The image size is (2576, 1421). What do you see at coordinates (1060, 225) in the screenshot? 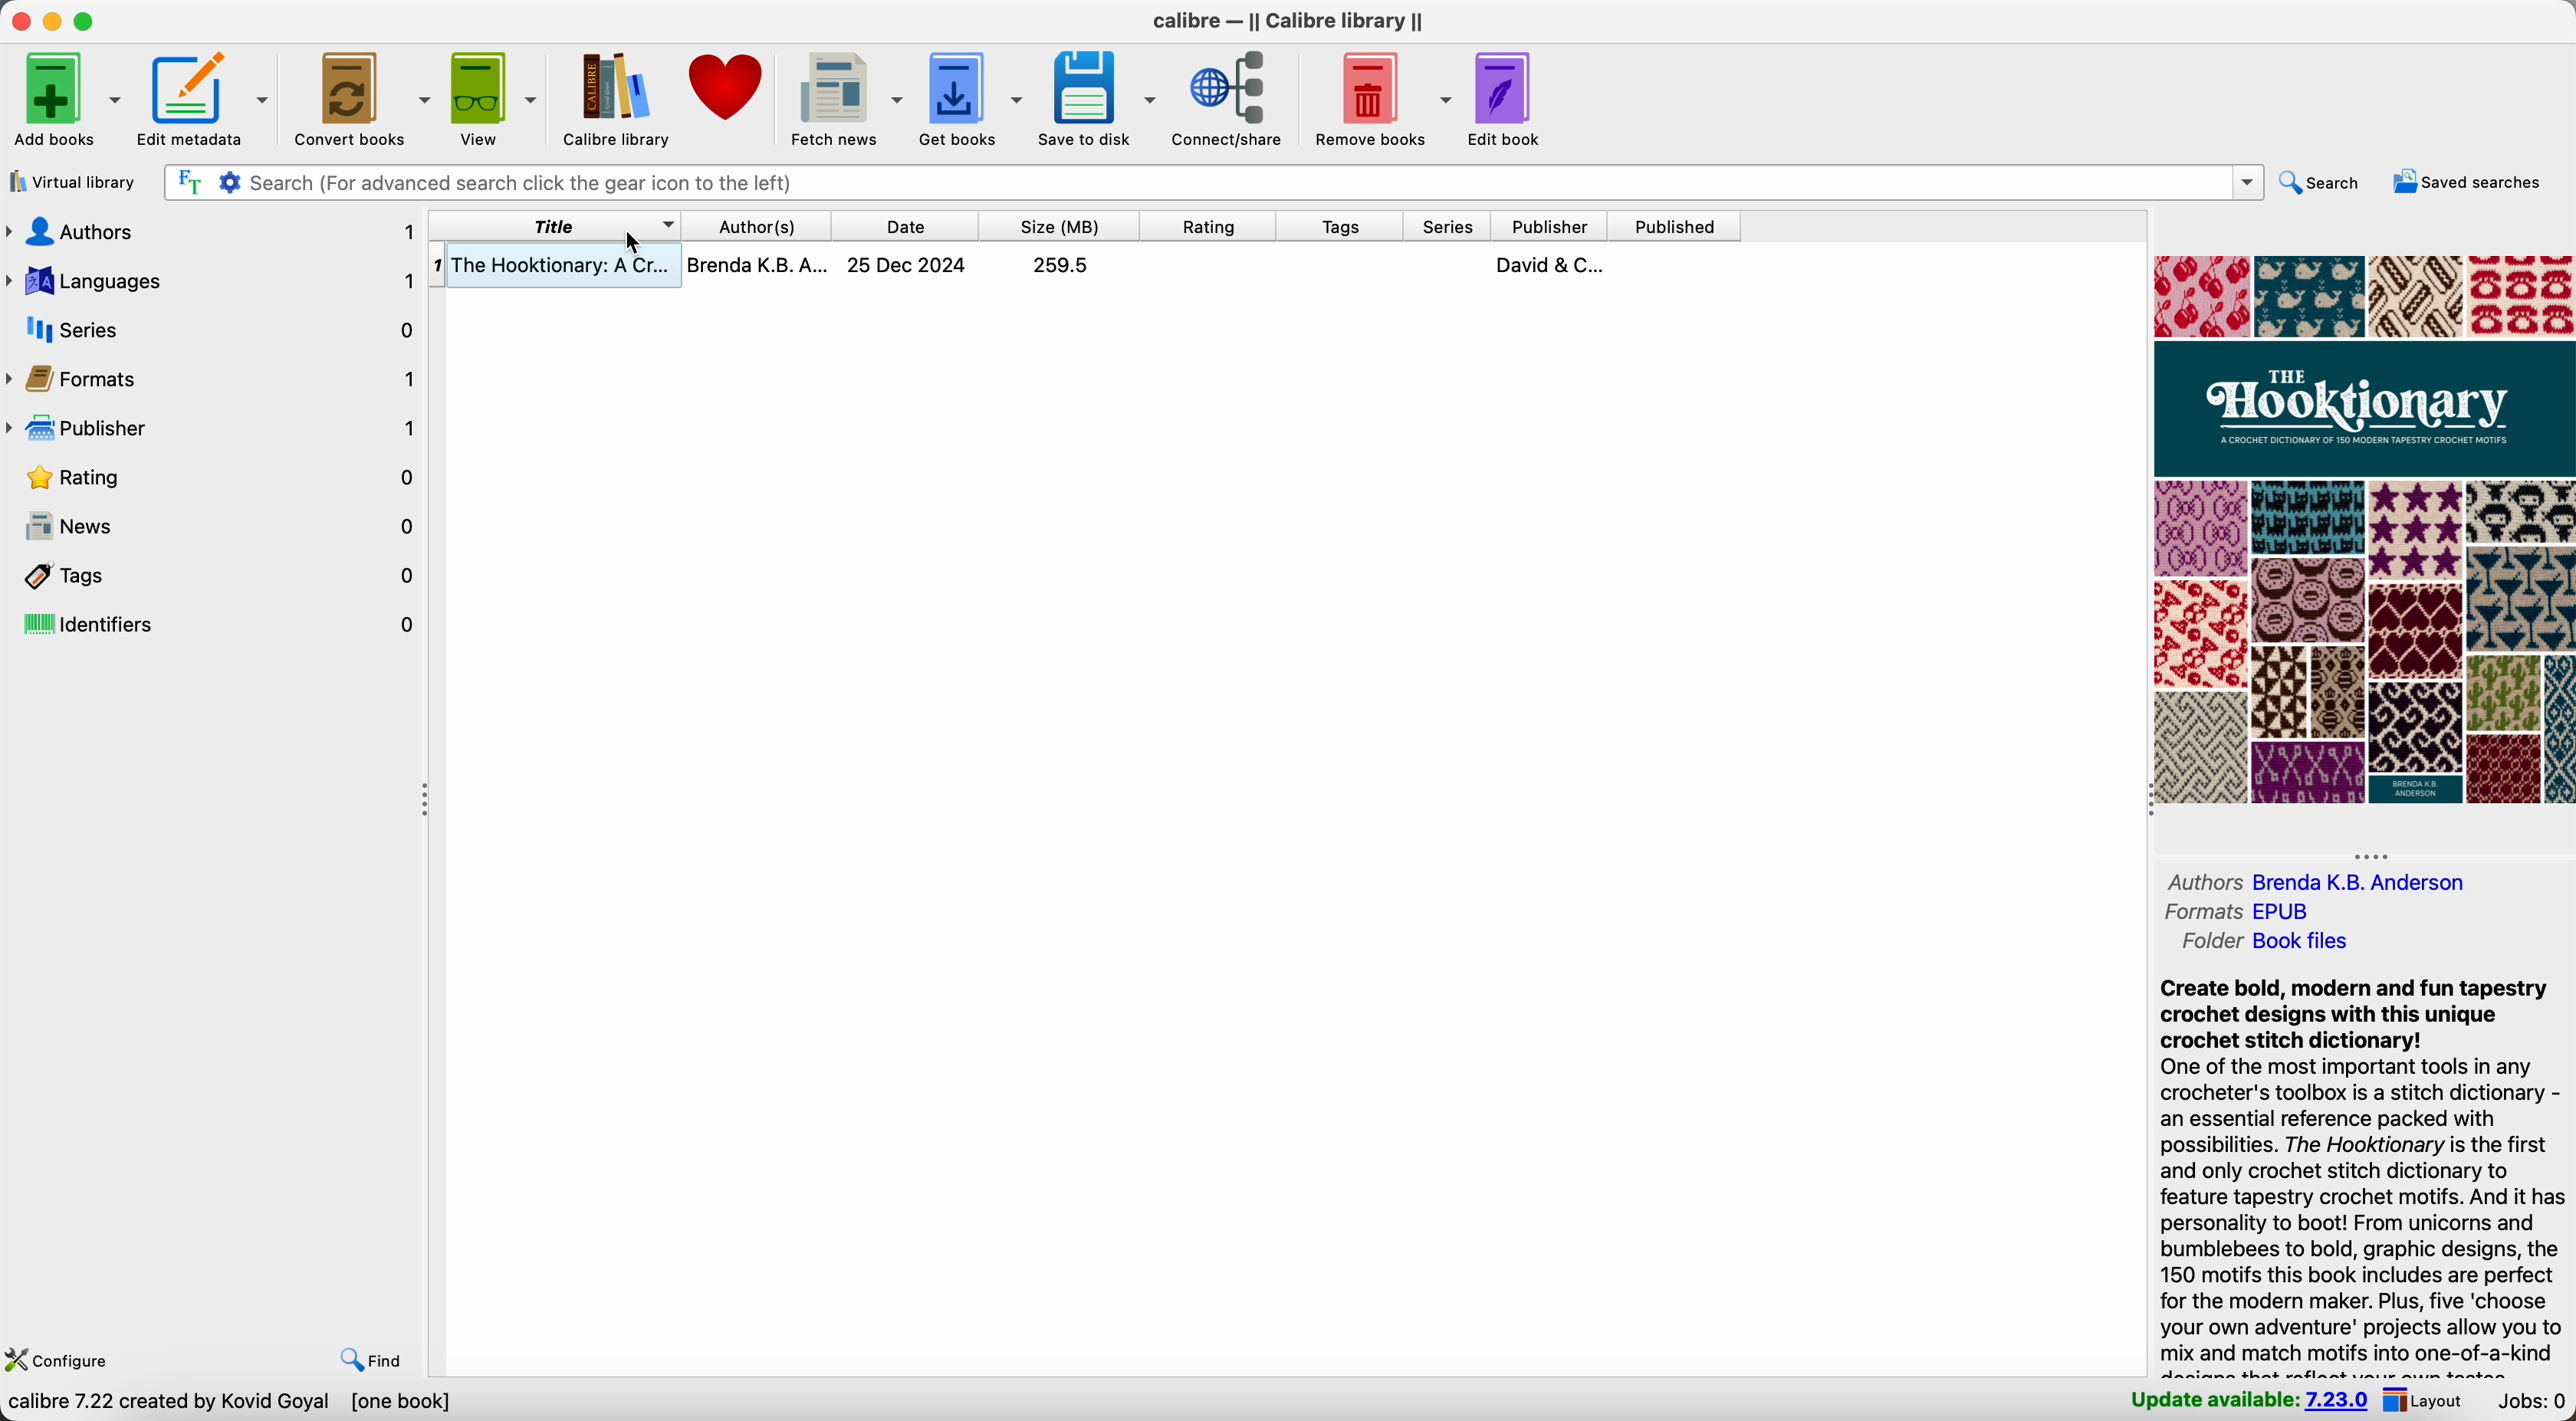
I see `size` at bounding box center [1060, 225].